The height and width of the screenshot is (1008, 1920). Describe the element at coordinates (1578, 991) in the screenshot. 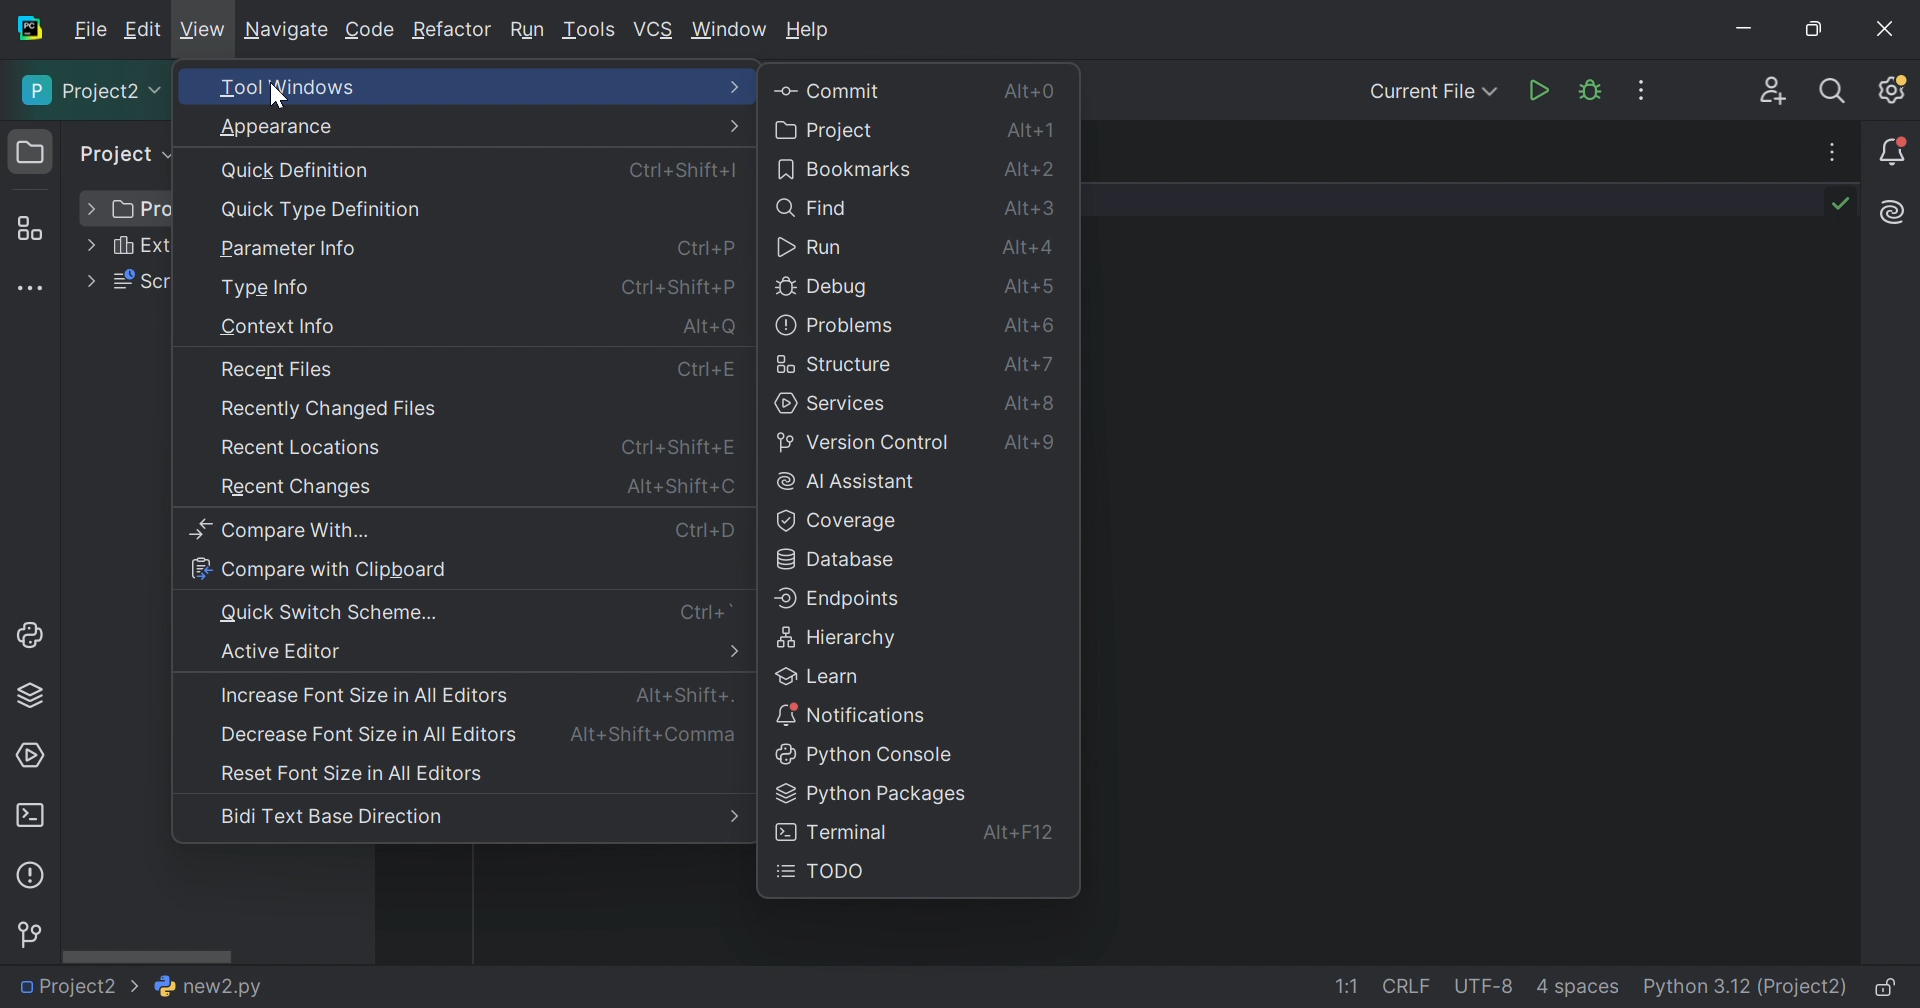

I see `4 spaces` at that location.